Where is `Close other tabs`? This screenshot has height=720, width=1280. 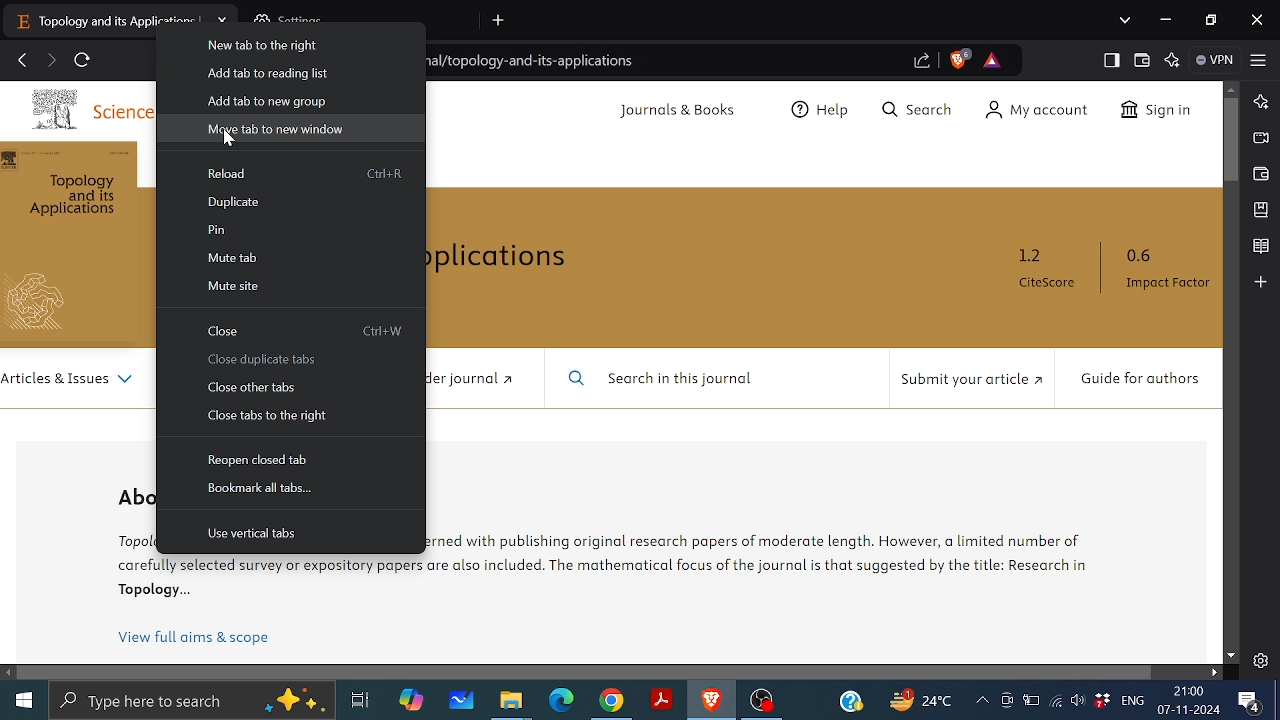 Close other tabs is located at coordinates (255, 387).